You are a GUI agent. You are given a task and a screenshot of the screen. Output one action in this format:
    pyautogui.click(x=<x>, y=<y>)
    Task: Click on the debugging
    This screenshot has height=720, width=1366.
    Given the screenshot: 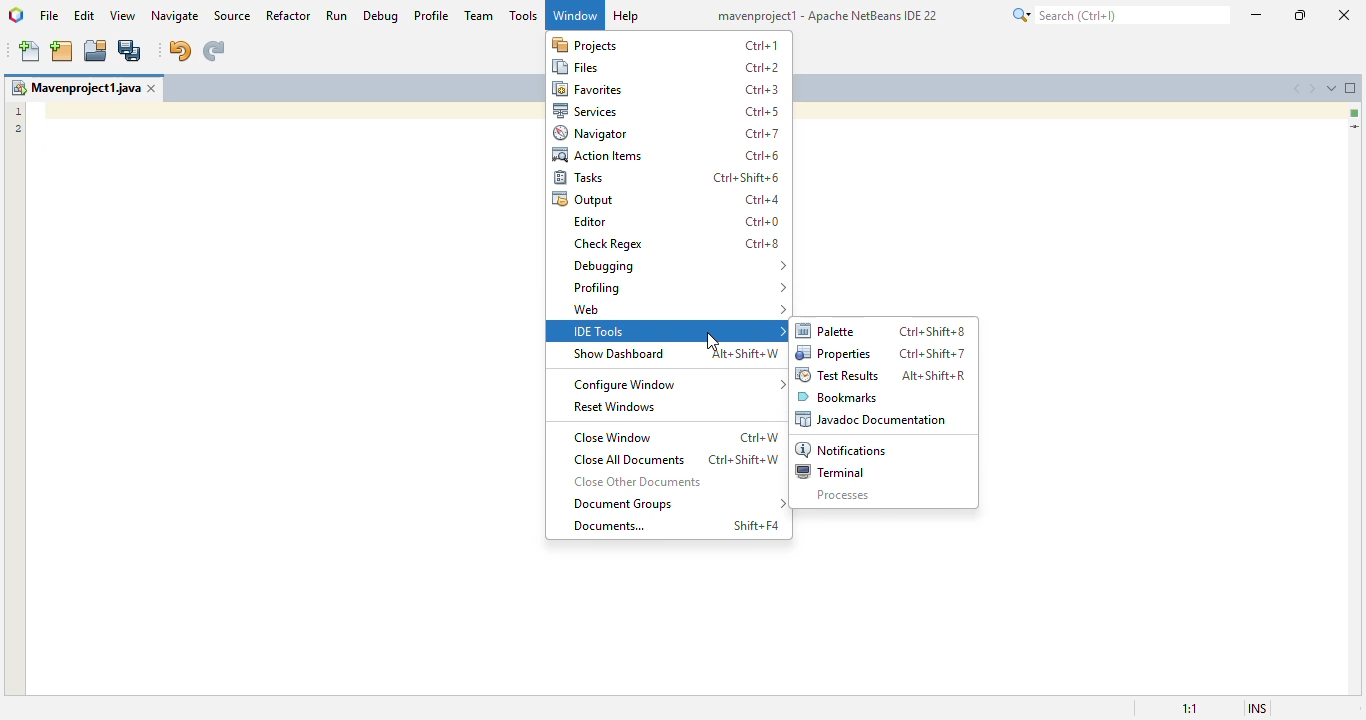 What is the action you would take?
    pyautogui.click(x=679, y=266)
    